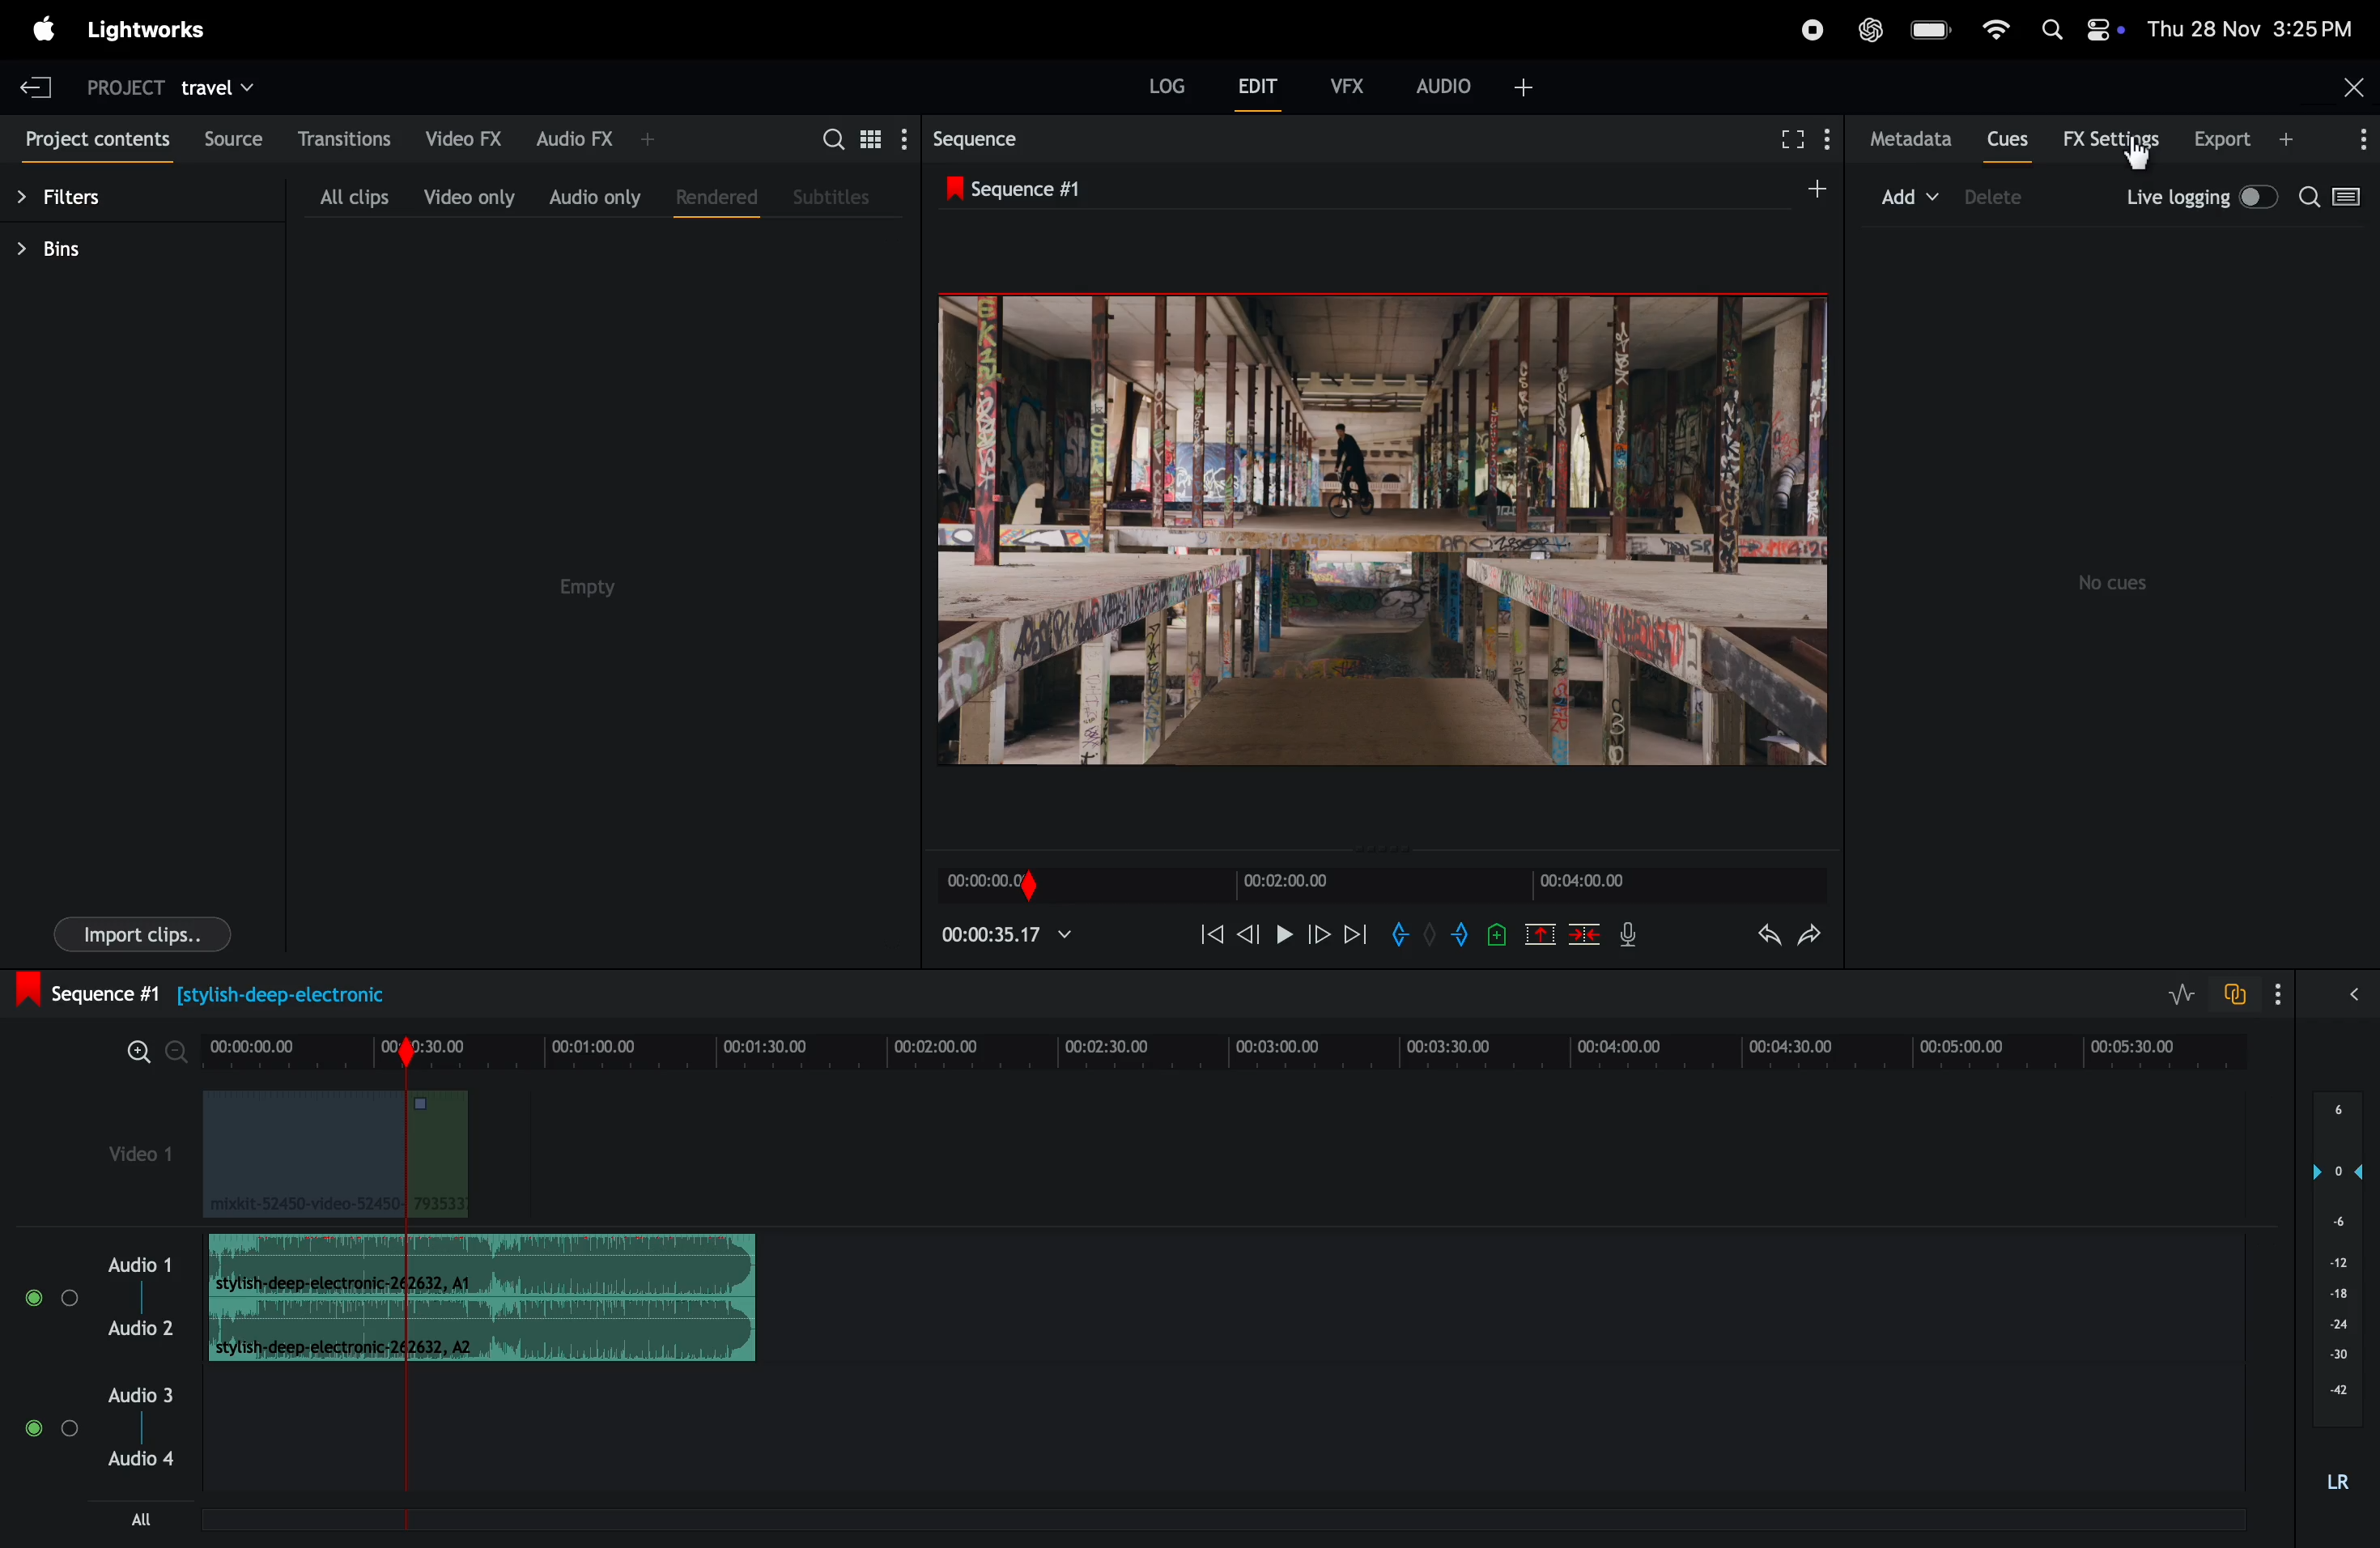 The image size is (2380, 1548). Describe the element at coordinates (715, 201) in the screenshot. I see `rendered` at that location.